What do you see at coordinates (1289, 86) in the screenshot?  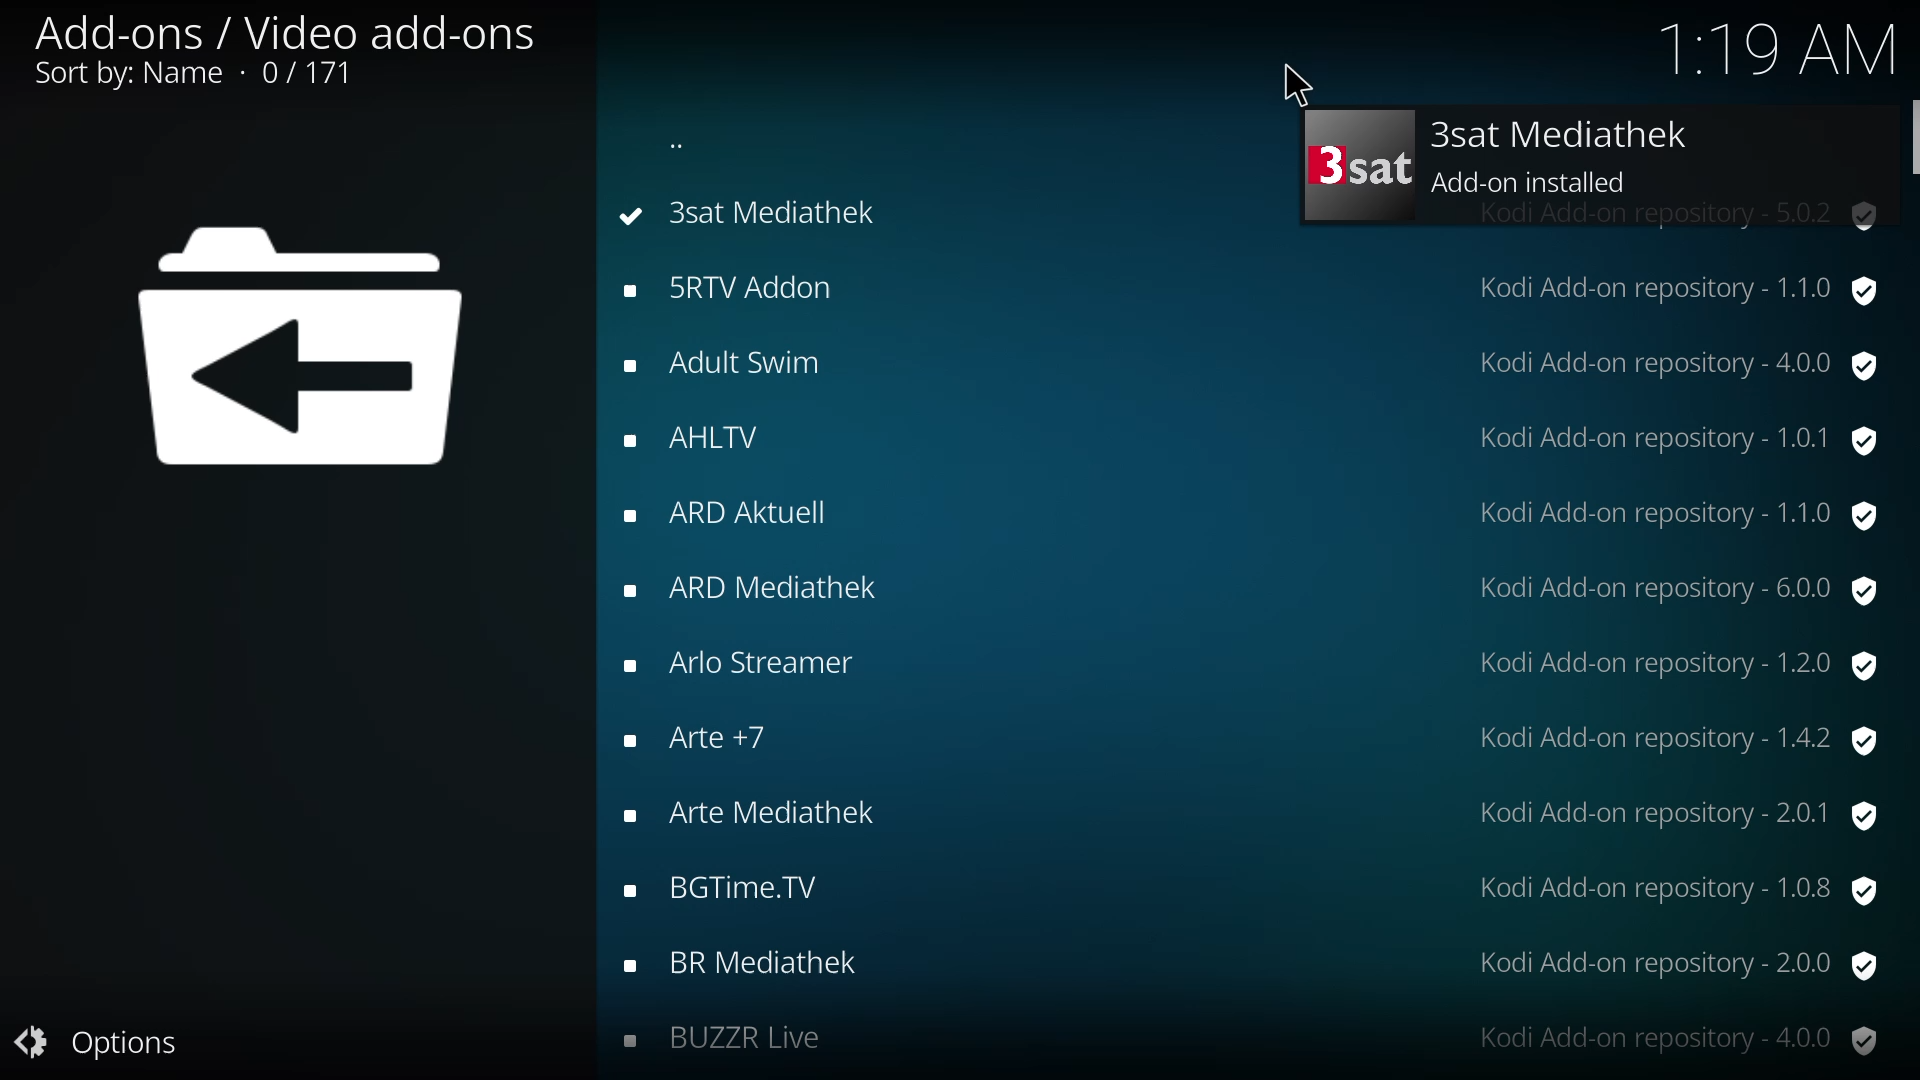 I see `cursor` at bounding box center [1289, 86].